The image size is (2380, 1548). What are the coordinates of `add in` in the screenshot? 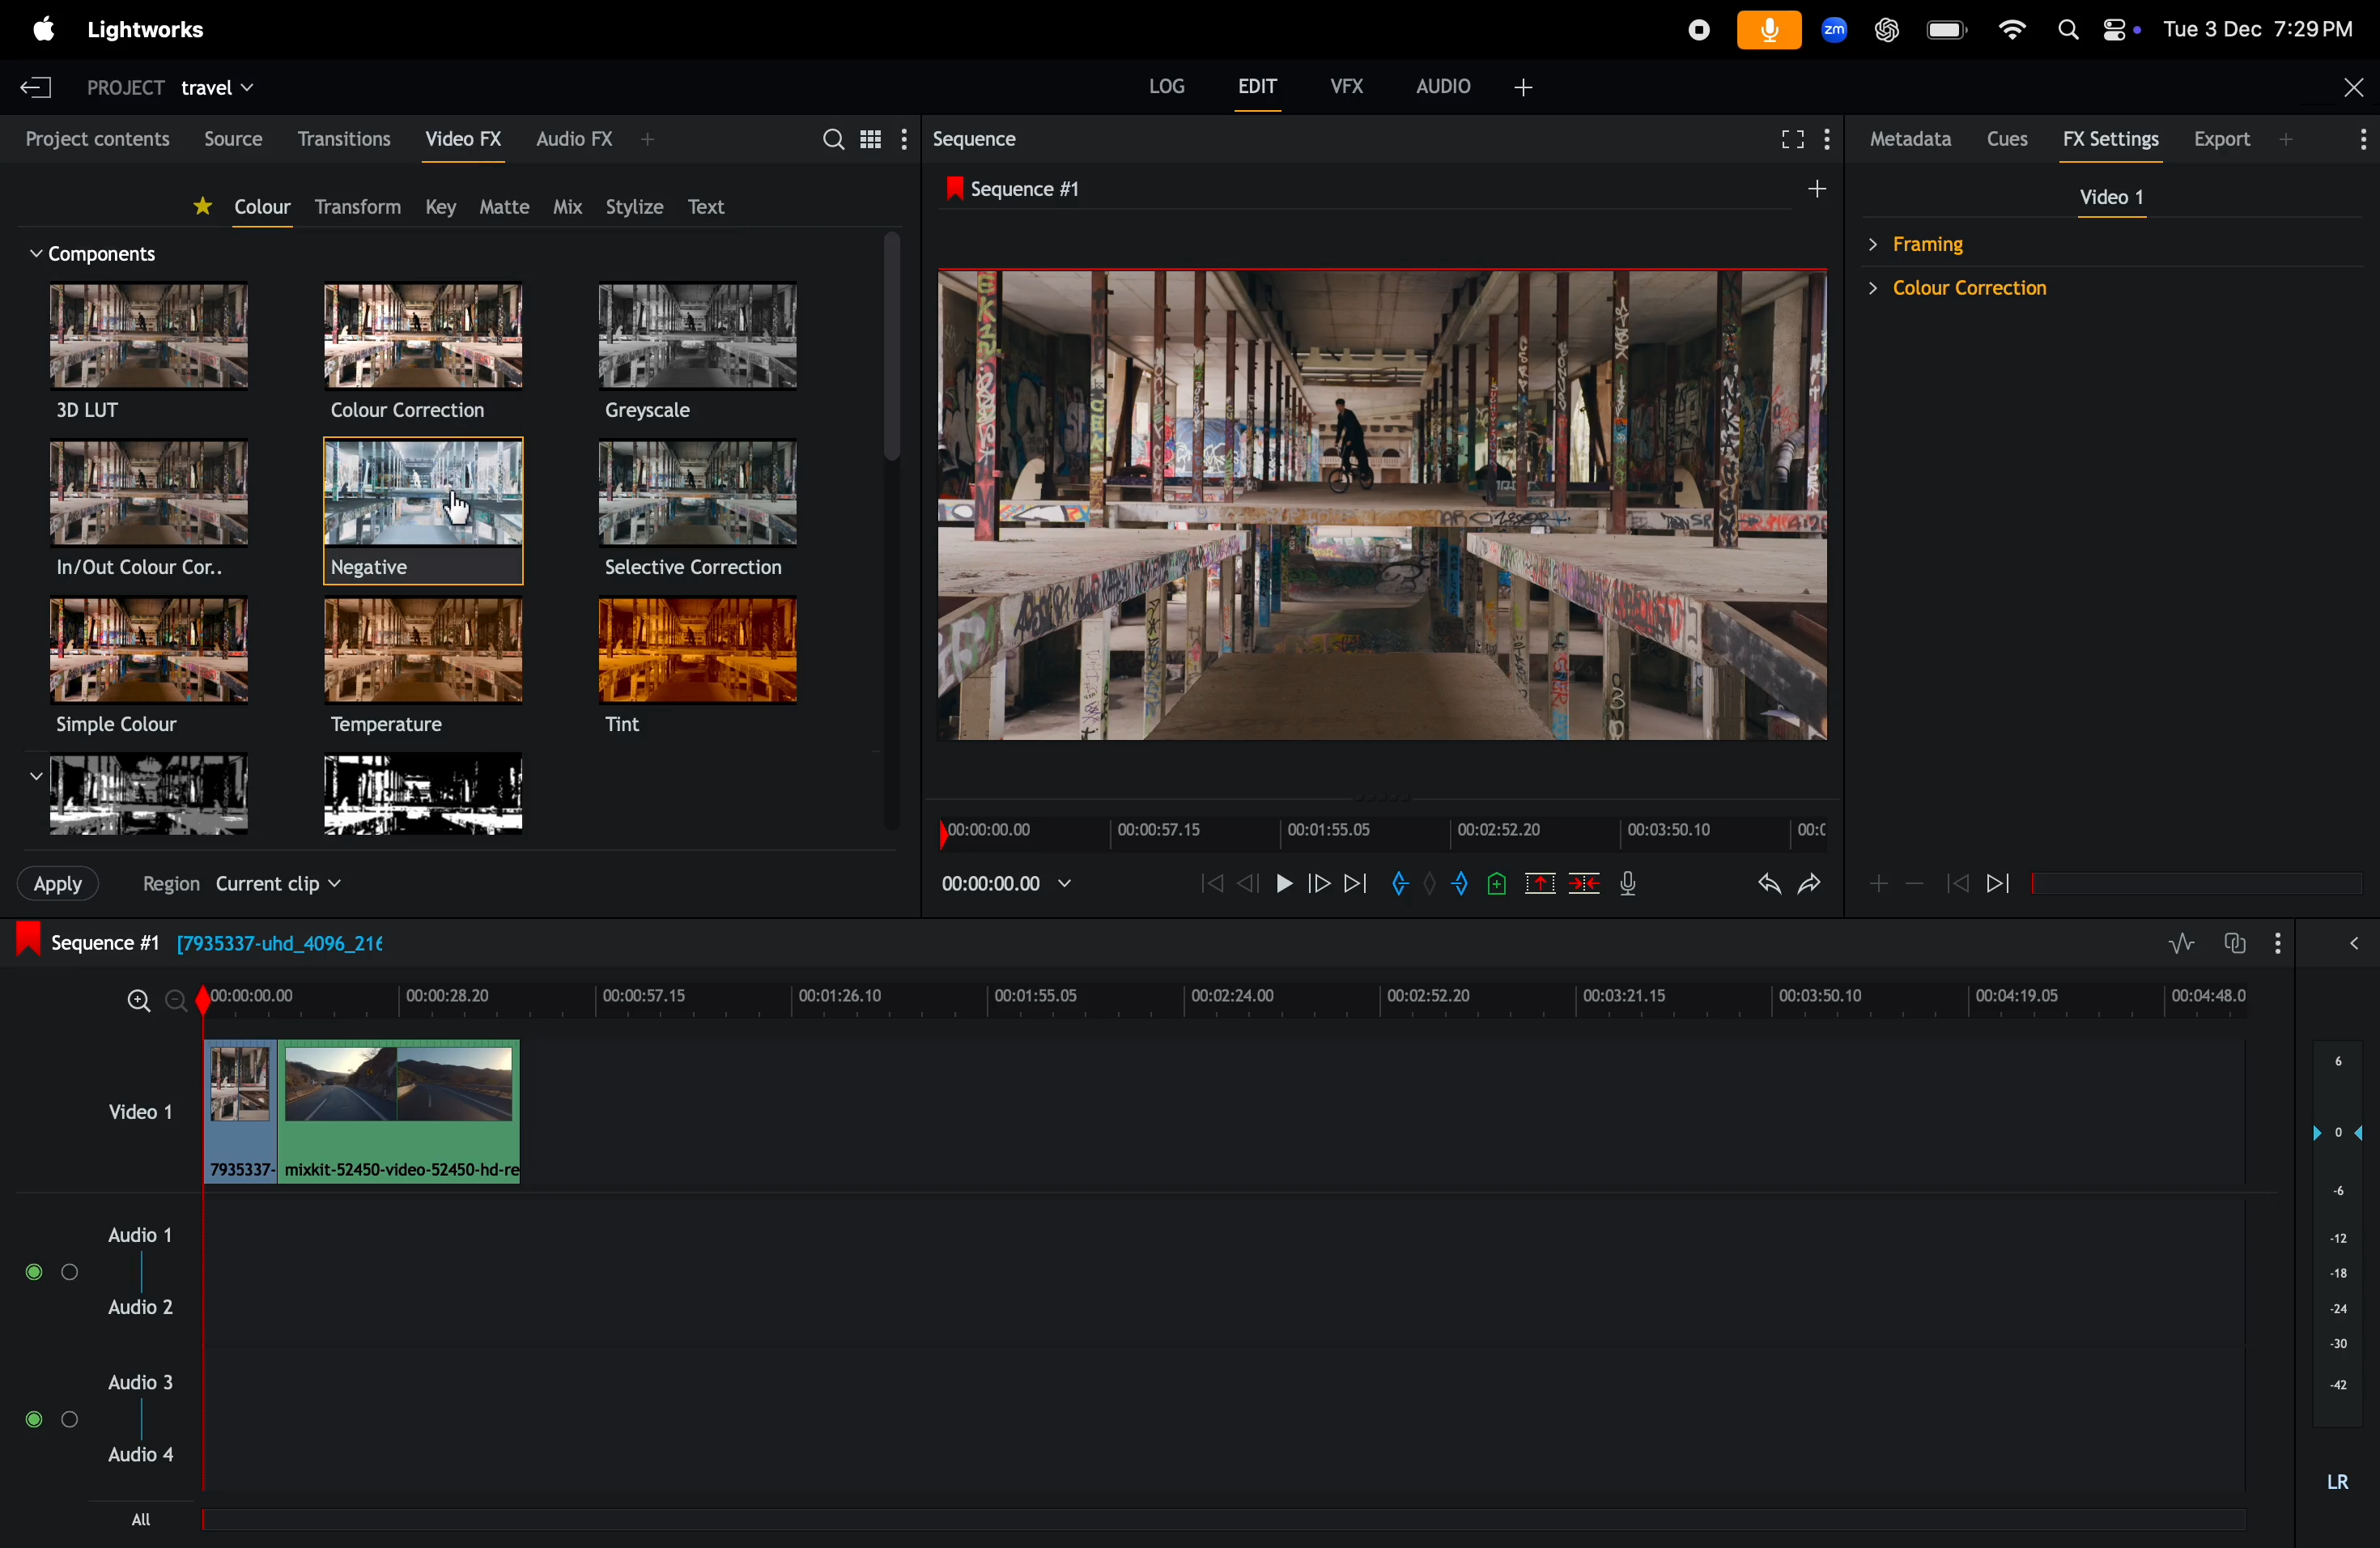 It's located at (1399, 885).